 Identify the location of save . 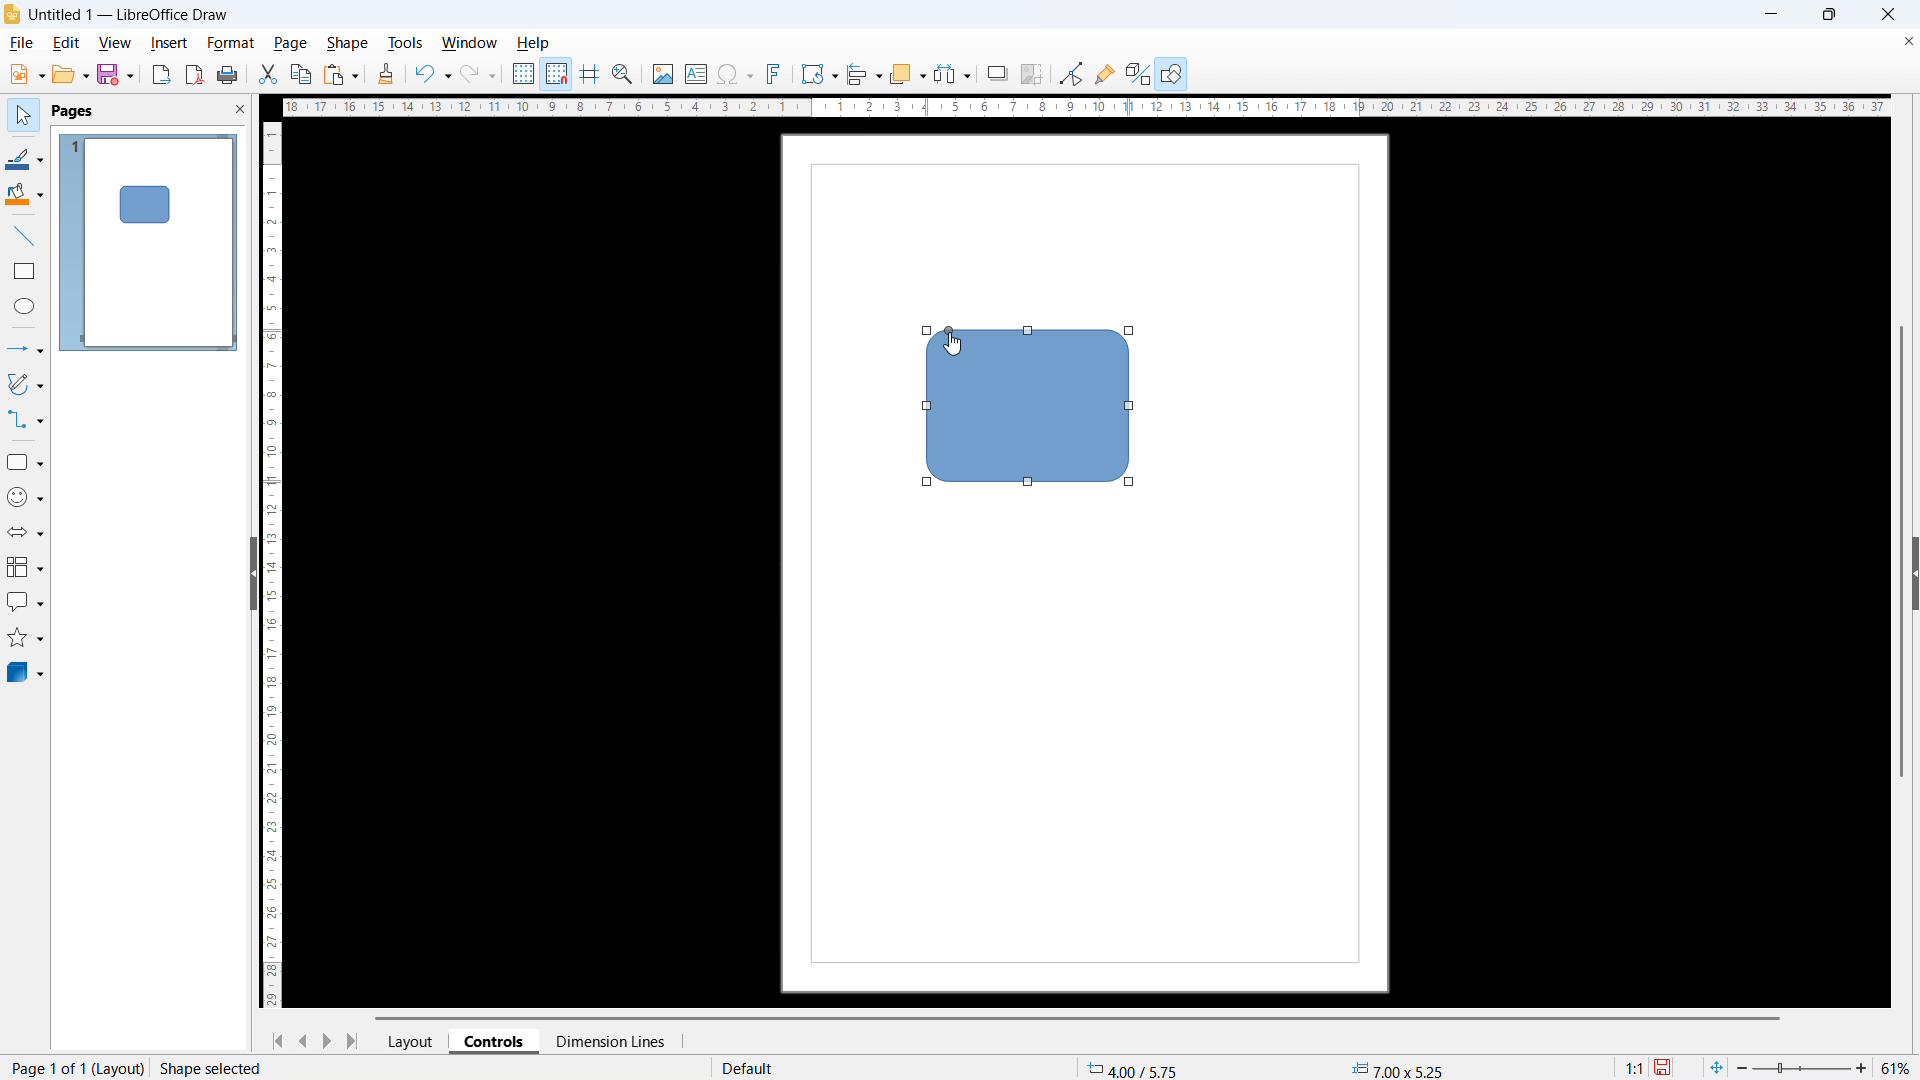
(115, 75).